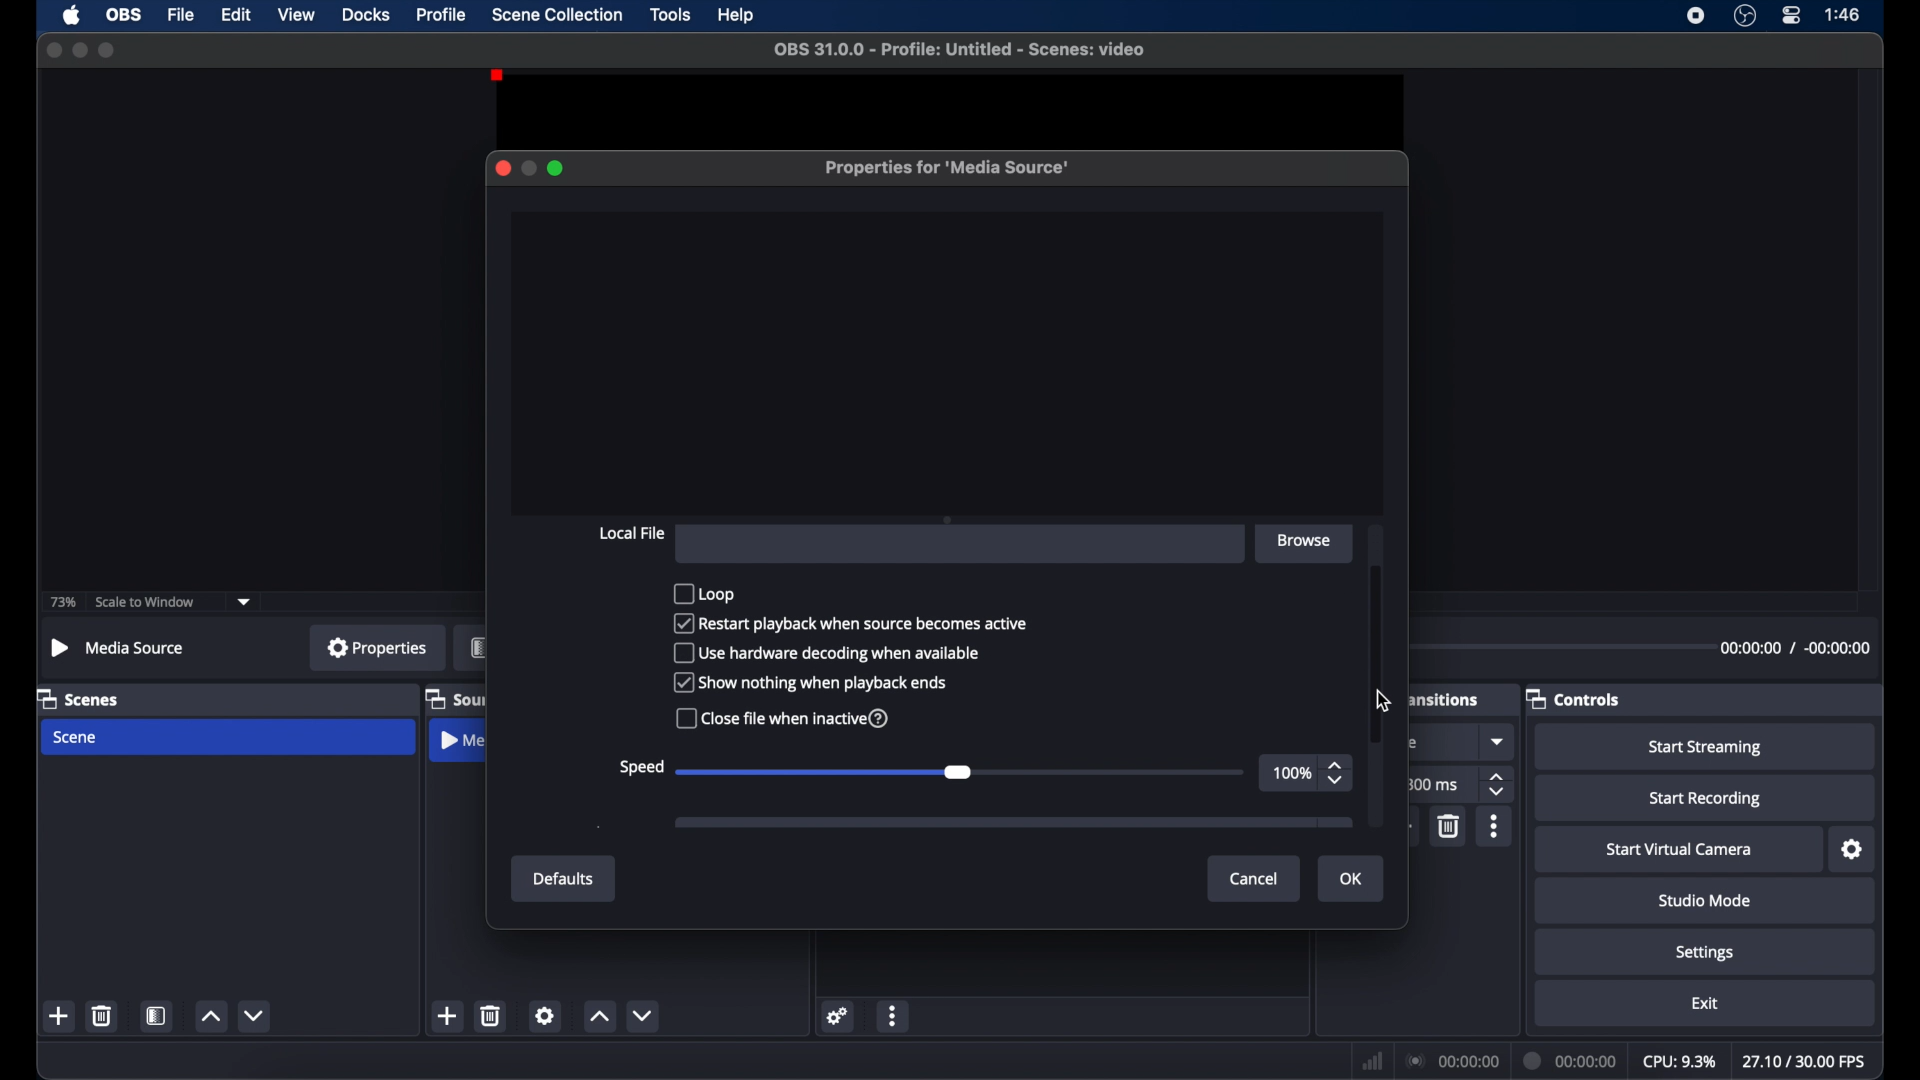  What do you see at coordinates (738, 17) in the screenshot?
I see `help` at bounding box center [738, 17].